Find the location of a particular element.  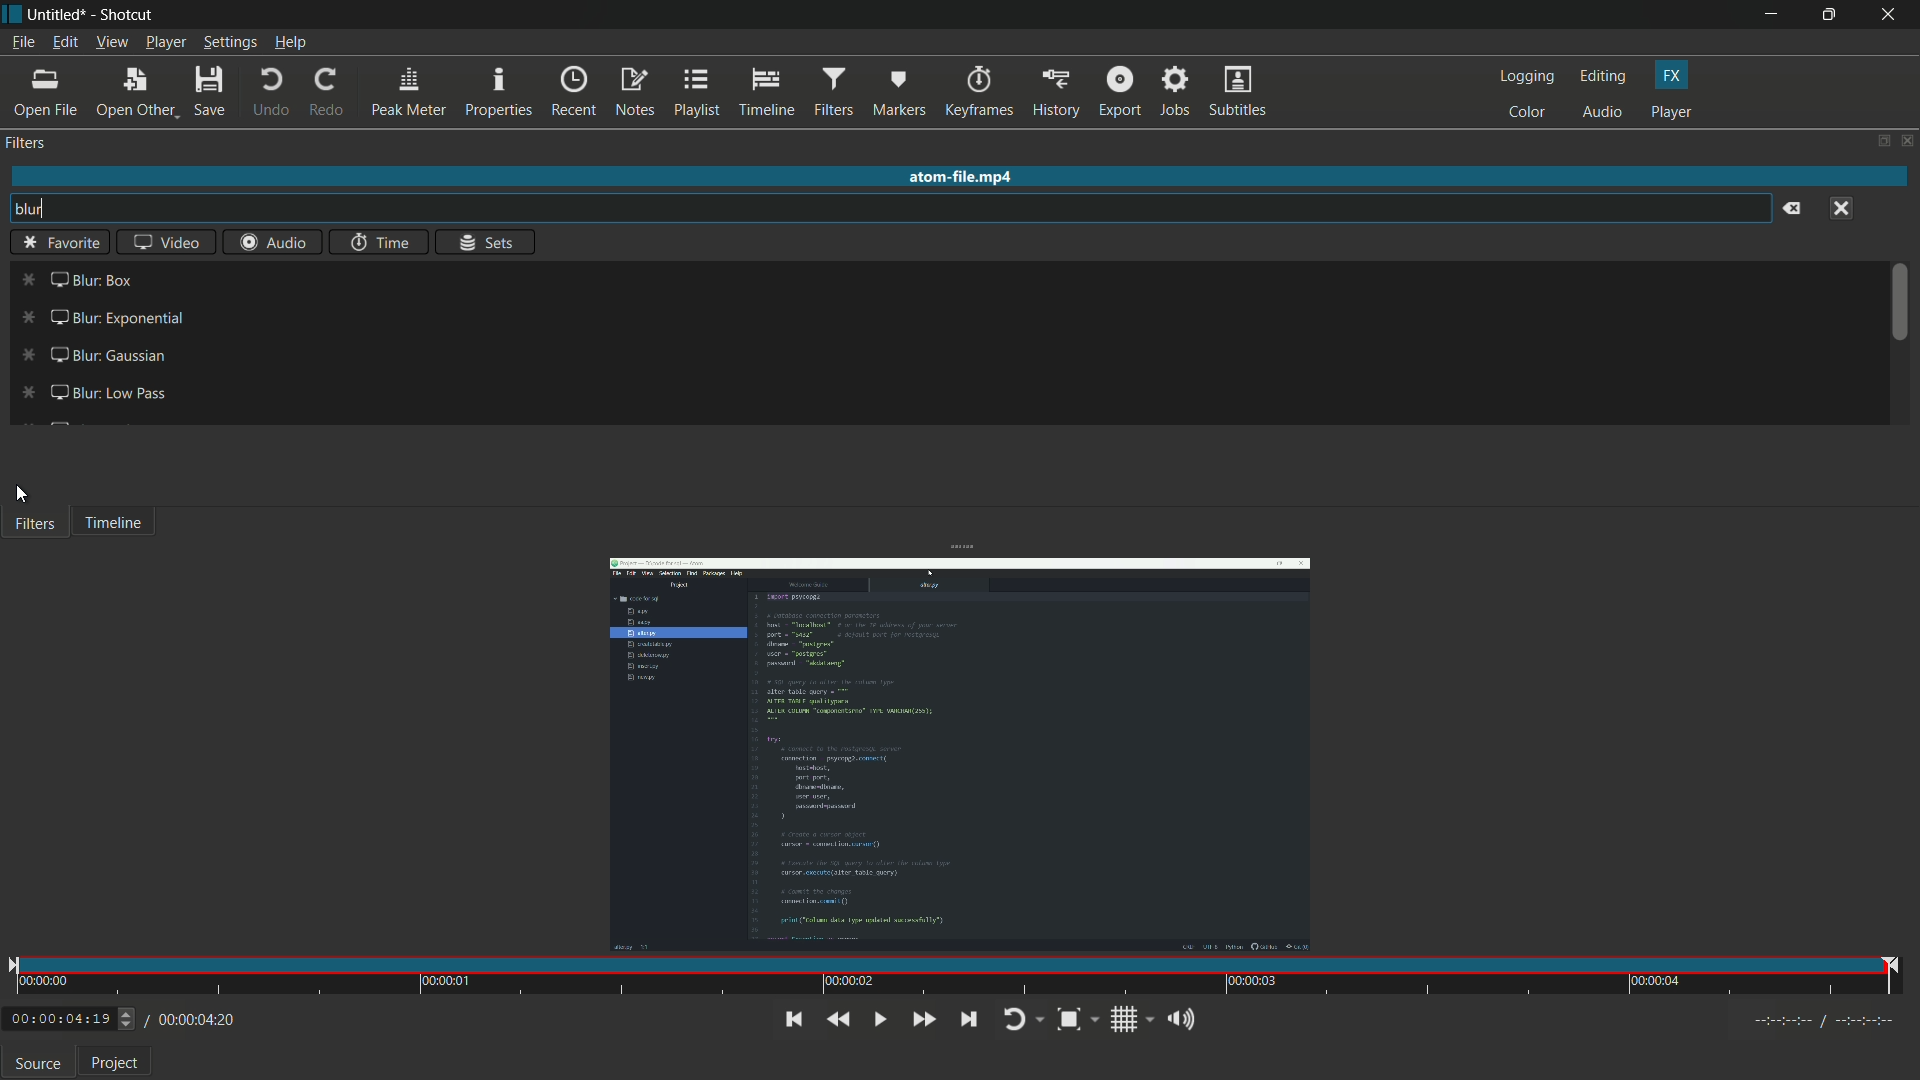

blur low pass is located at coordinates (95, 390).